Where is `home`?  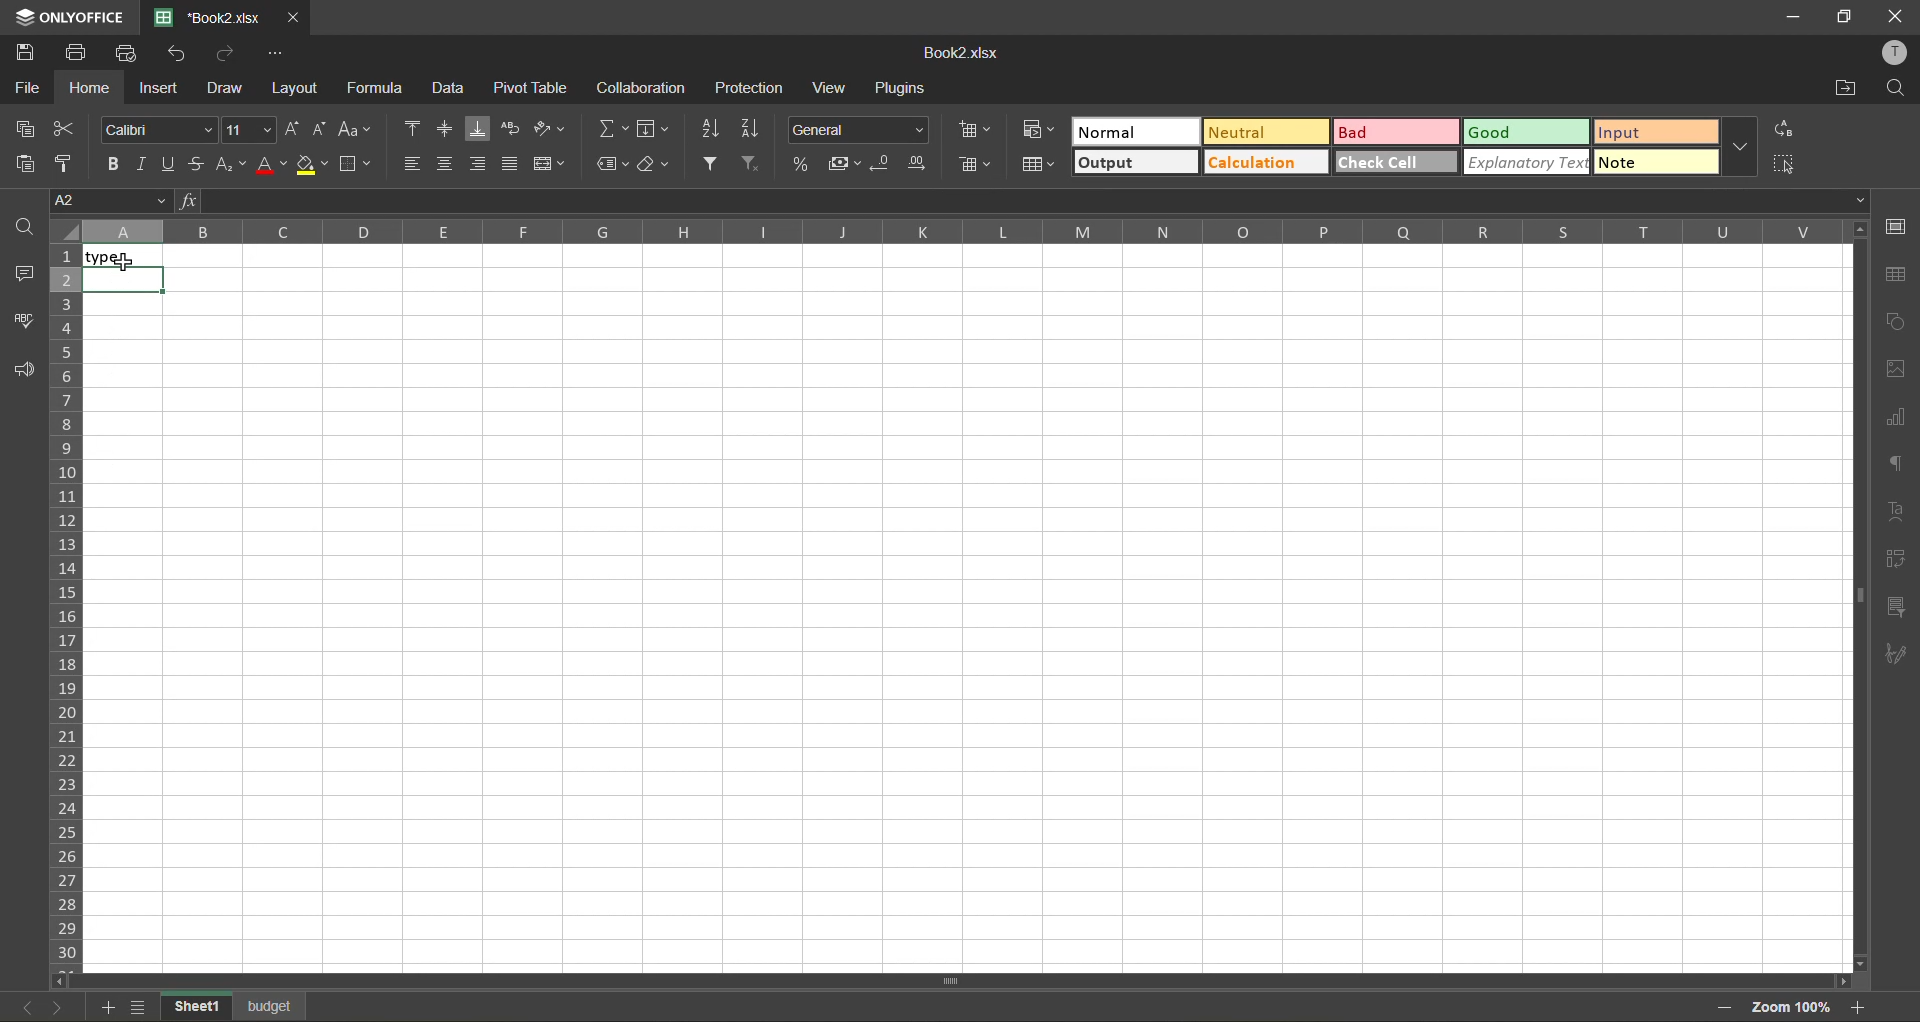 home is located at coordinates (84, 89).